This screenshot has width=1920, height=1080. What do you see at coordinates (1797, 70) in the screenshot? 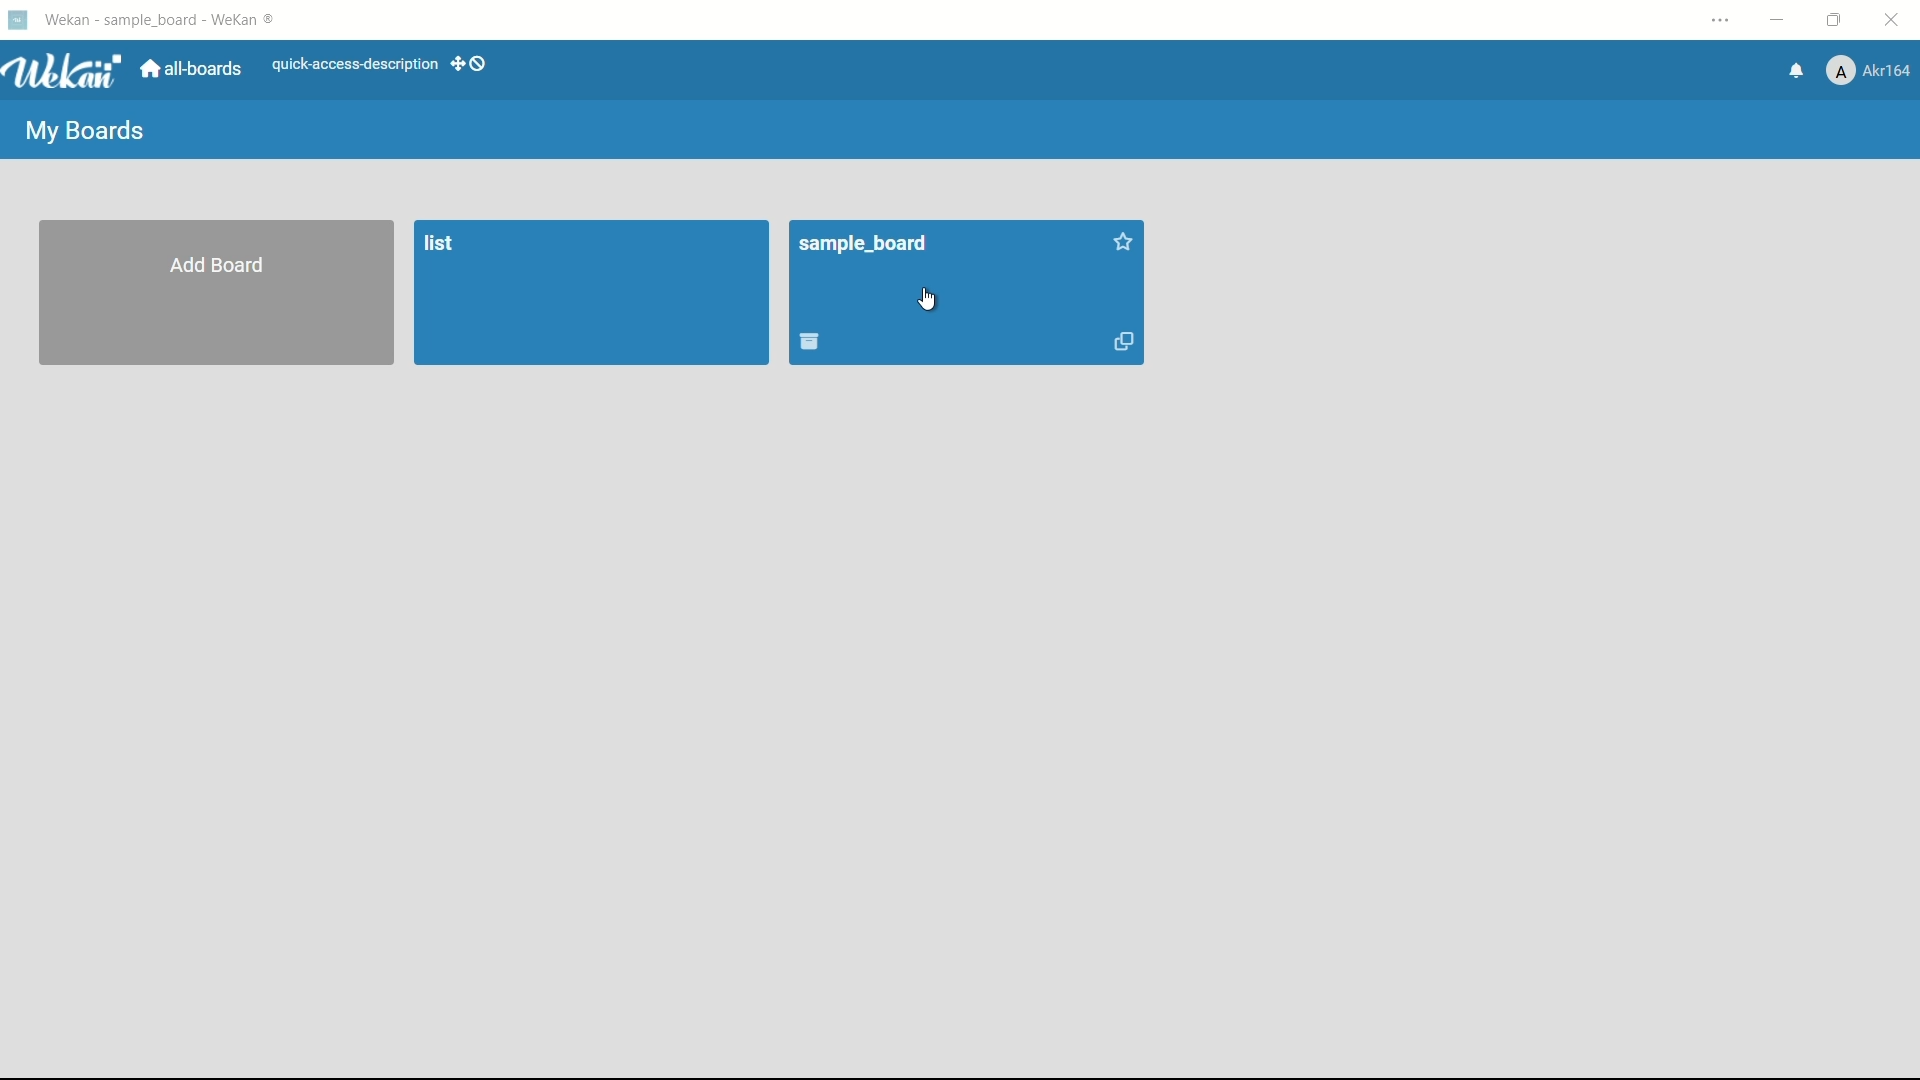
I see `notifications` at bounding box center [1797, 70].